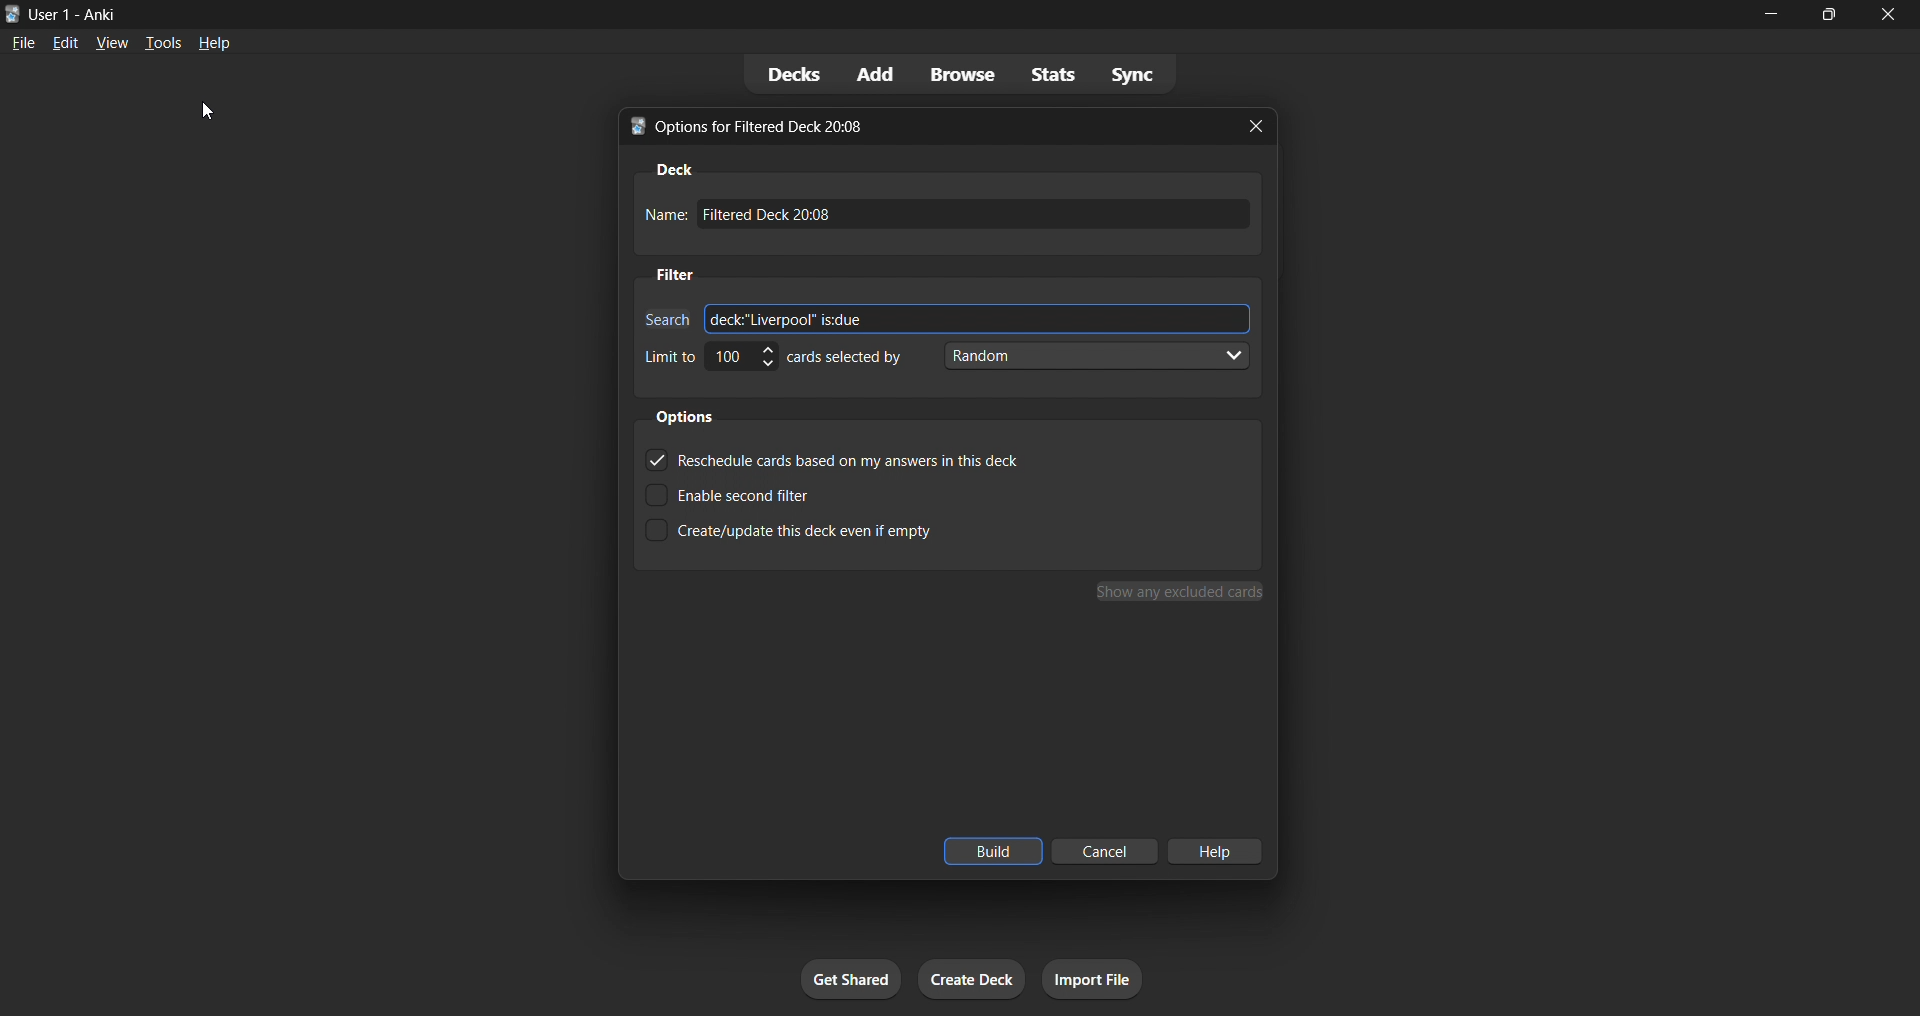 The height and width of the screenshot is (1016, 1920). What do you see at coordinates (669, 356) in the screenshot?
I see `limit to` at bounding box center [669, 356].